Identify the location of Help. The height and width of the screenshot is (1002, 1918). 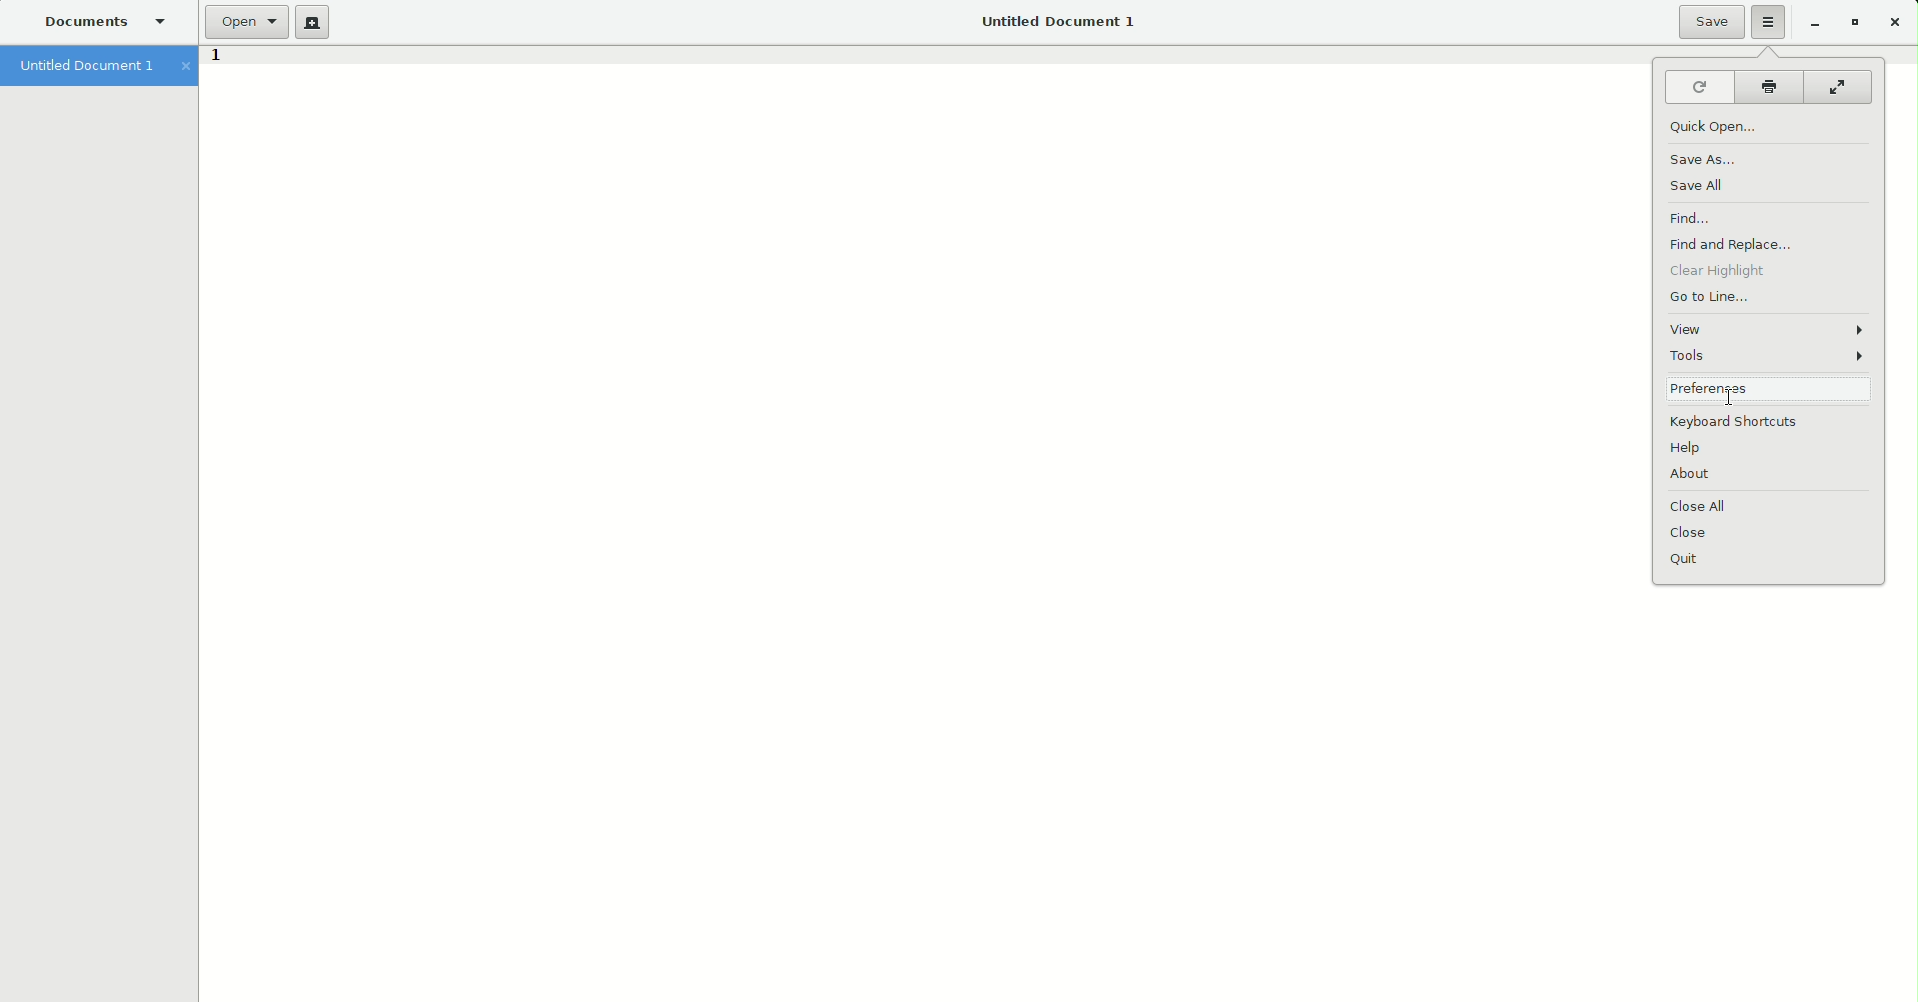
(1693, 449).